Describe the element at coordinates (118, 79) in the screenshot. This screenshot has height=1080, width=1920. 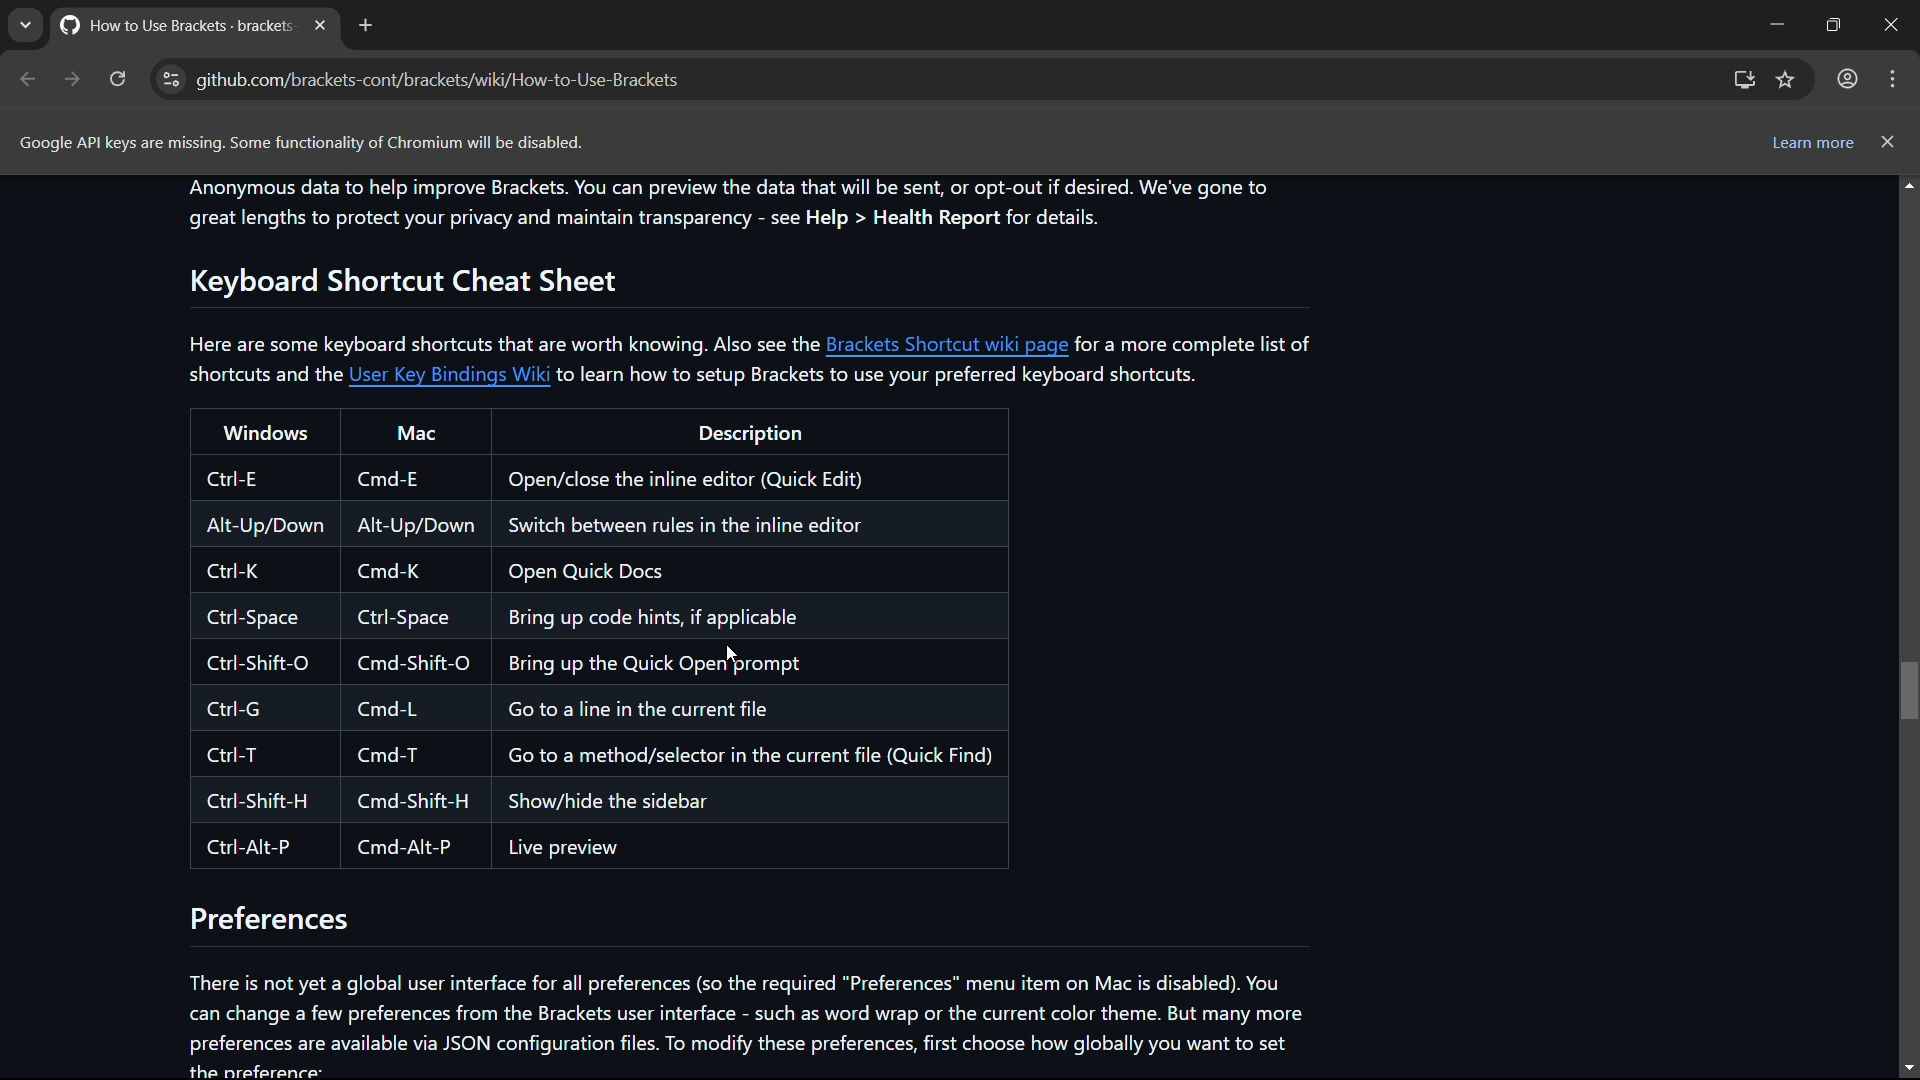
I see `reload` at that location.